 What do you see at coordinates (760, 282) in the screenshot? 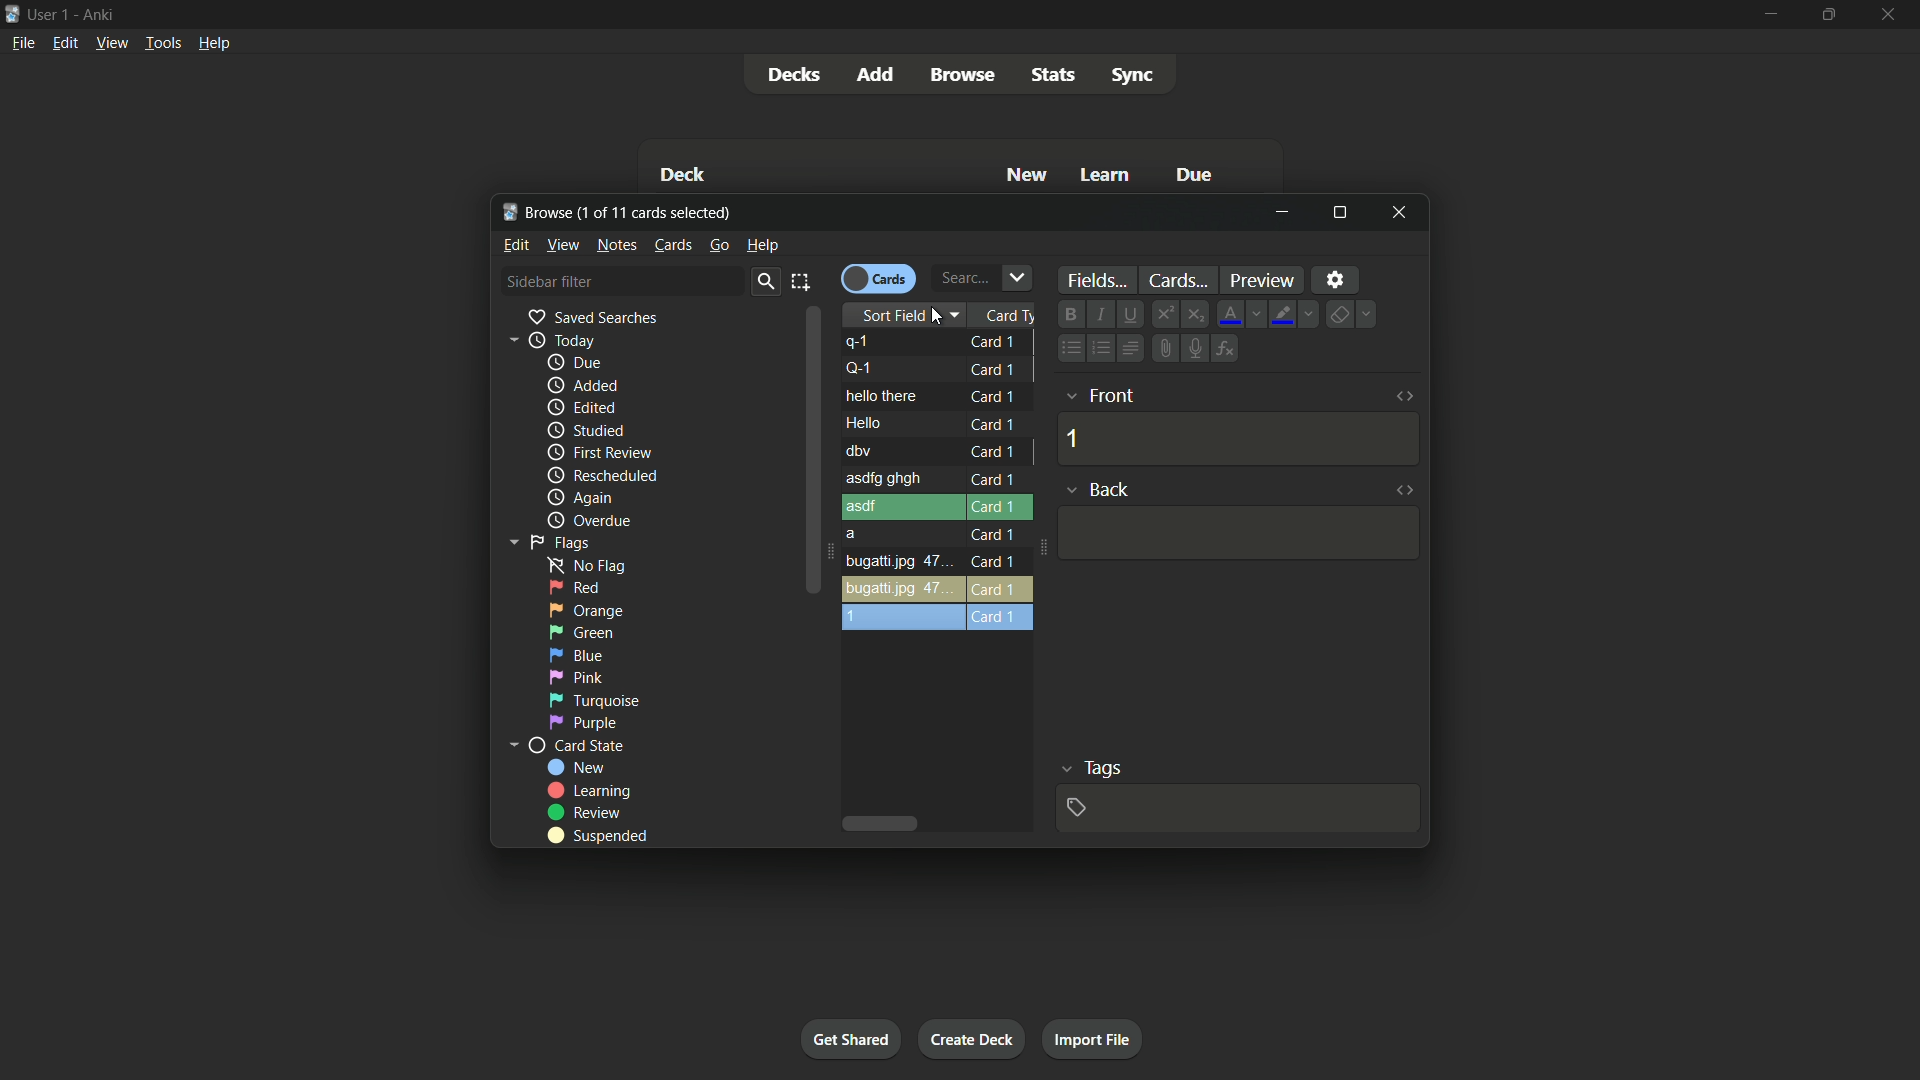
I see `search` at bounding box center [760, 282].